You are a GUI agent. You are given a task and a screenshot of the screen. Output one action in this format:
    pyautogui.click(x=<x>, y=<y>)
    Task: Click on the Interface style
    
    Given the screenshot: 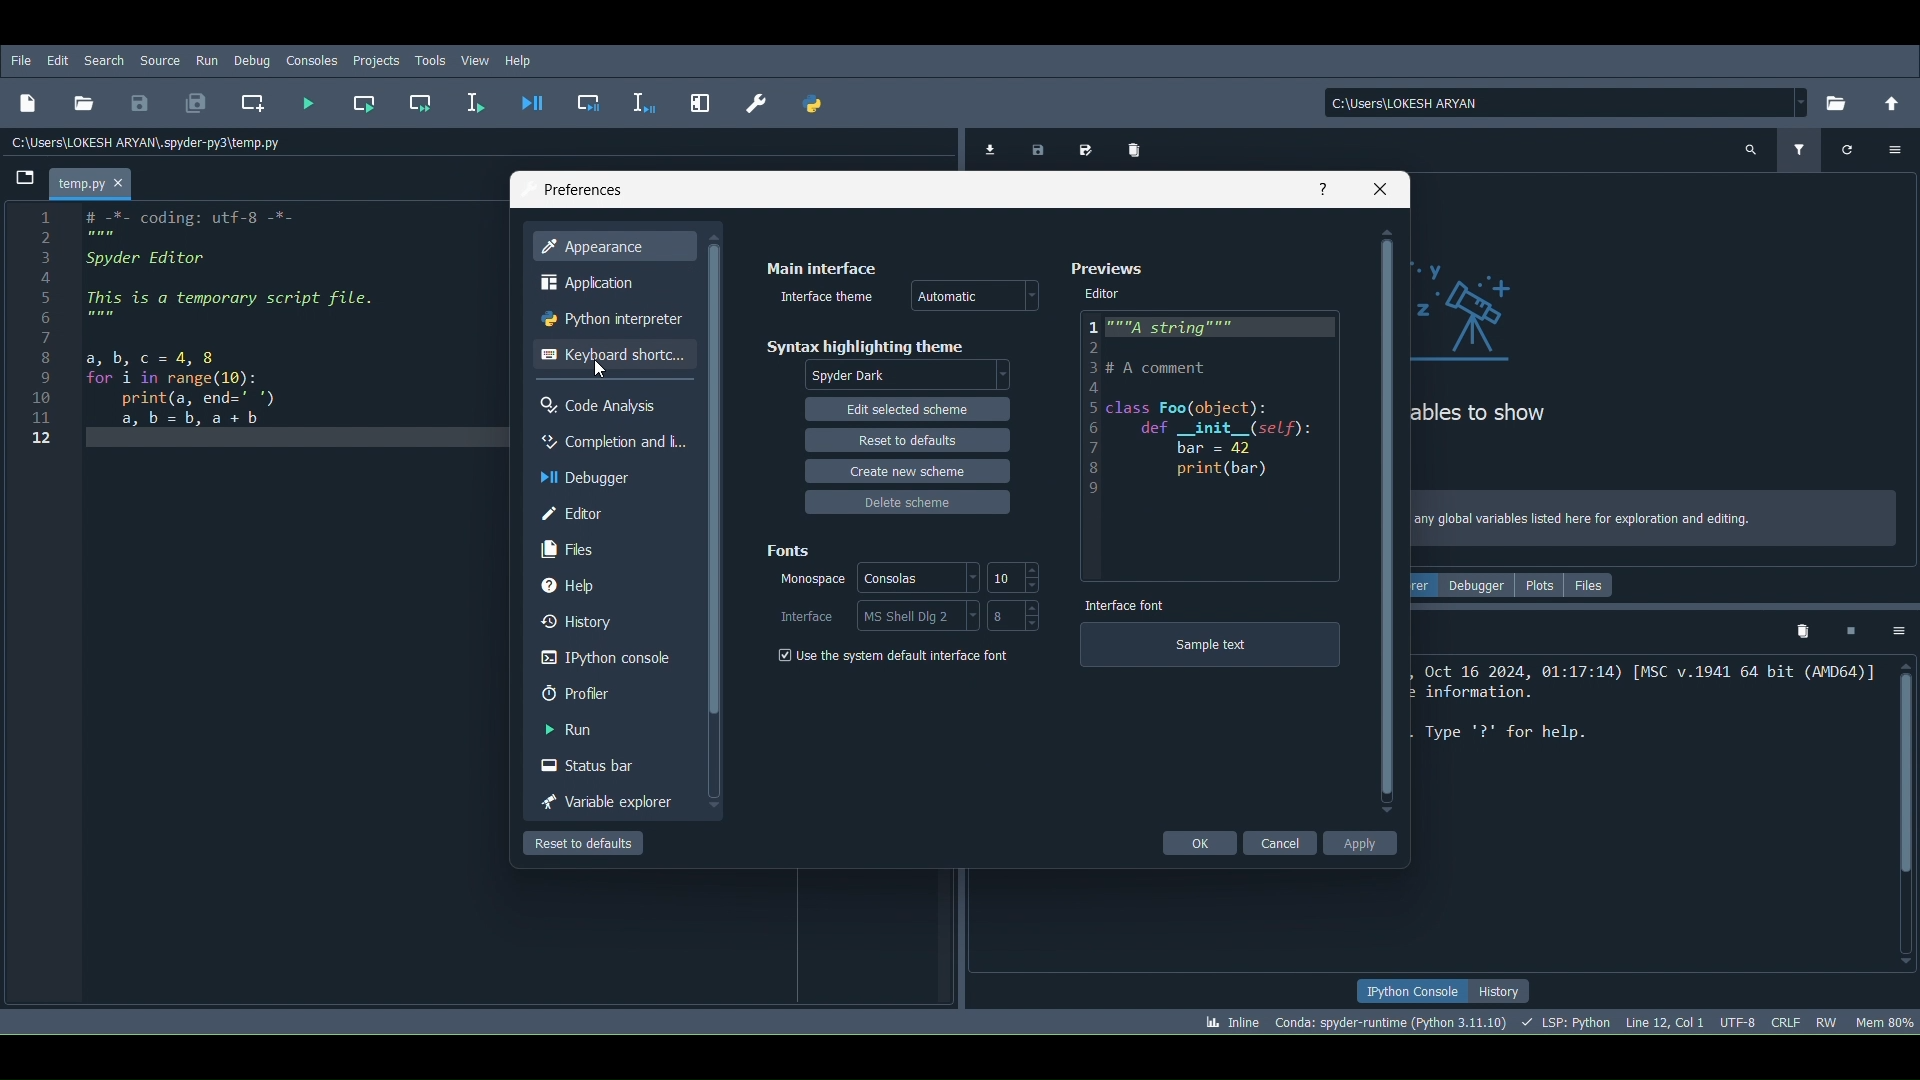 What is the action you would take?
    pyautogui.click(x=916, y=616)
    